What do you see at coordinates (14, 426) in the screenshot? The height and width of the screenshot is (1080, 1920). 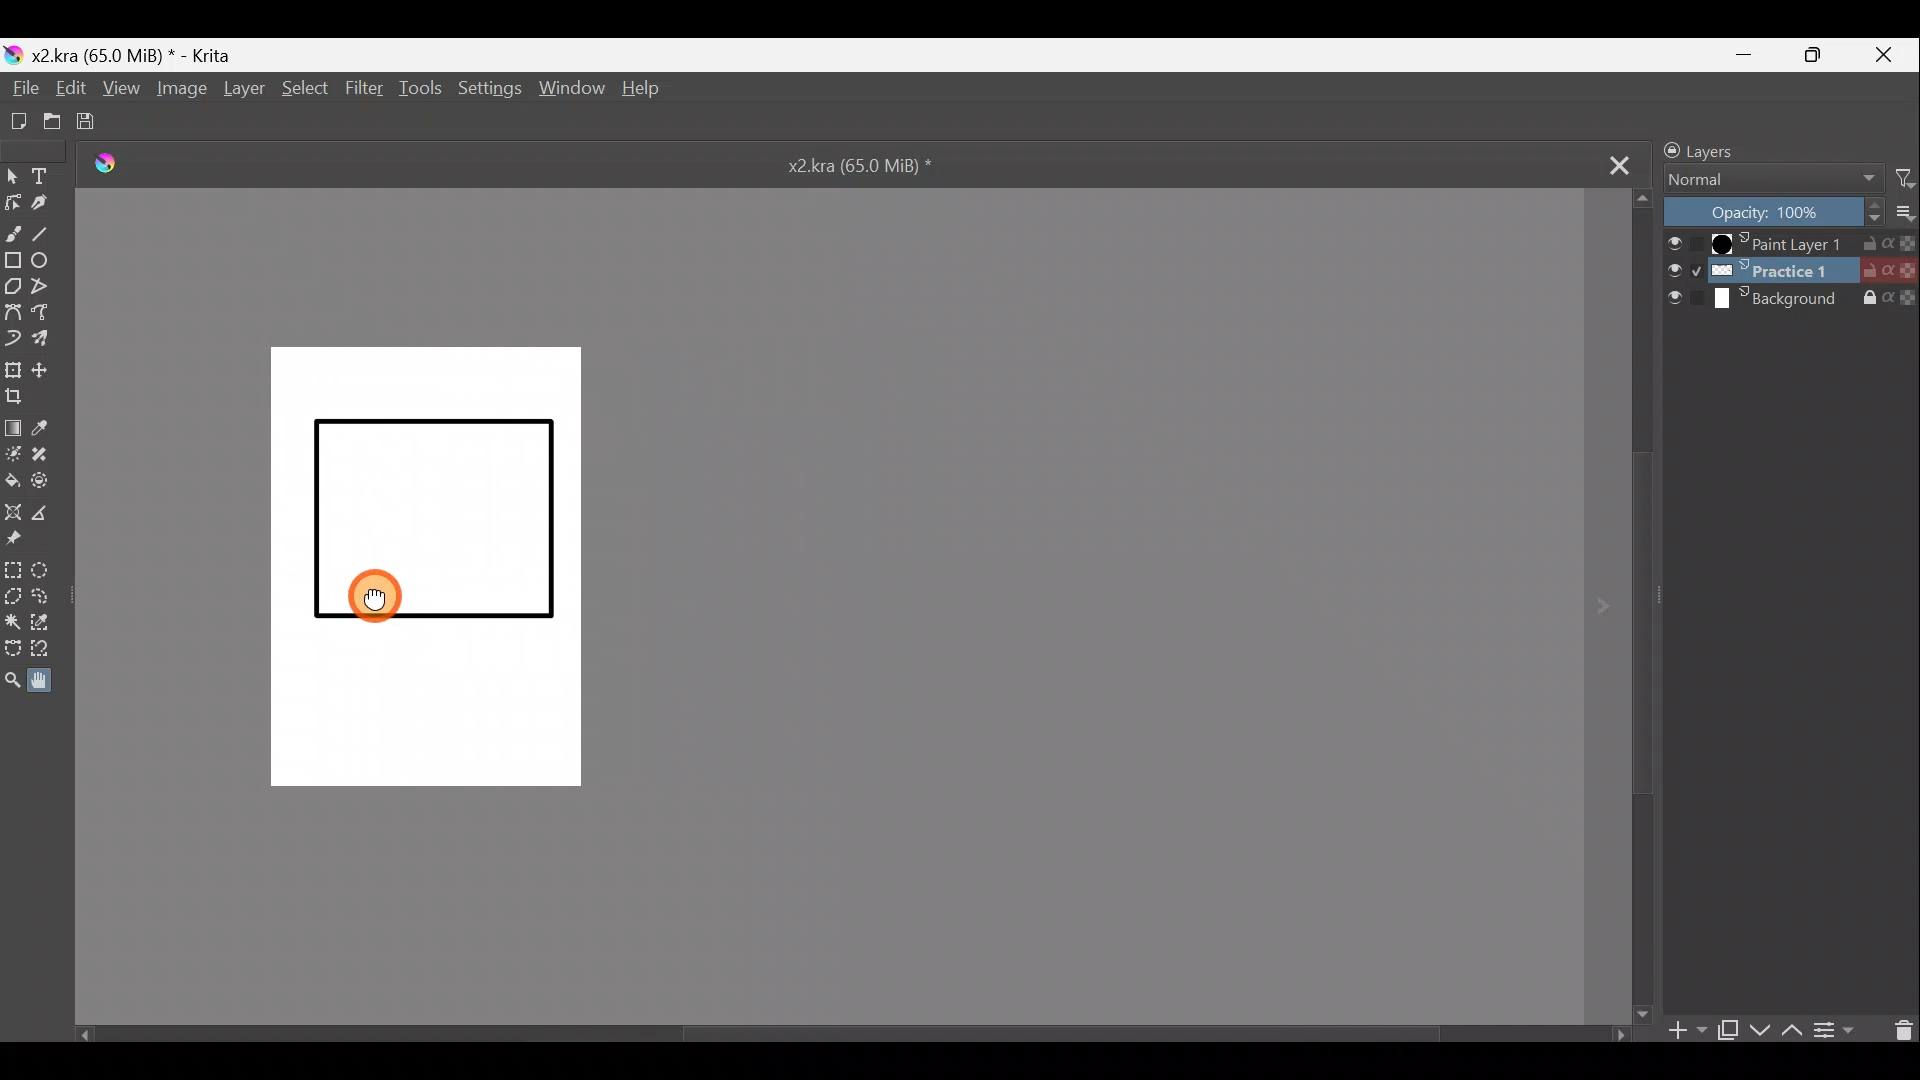 I see `Draw a gradient` at bounding box center [14, 426].